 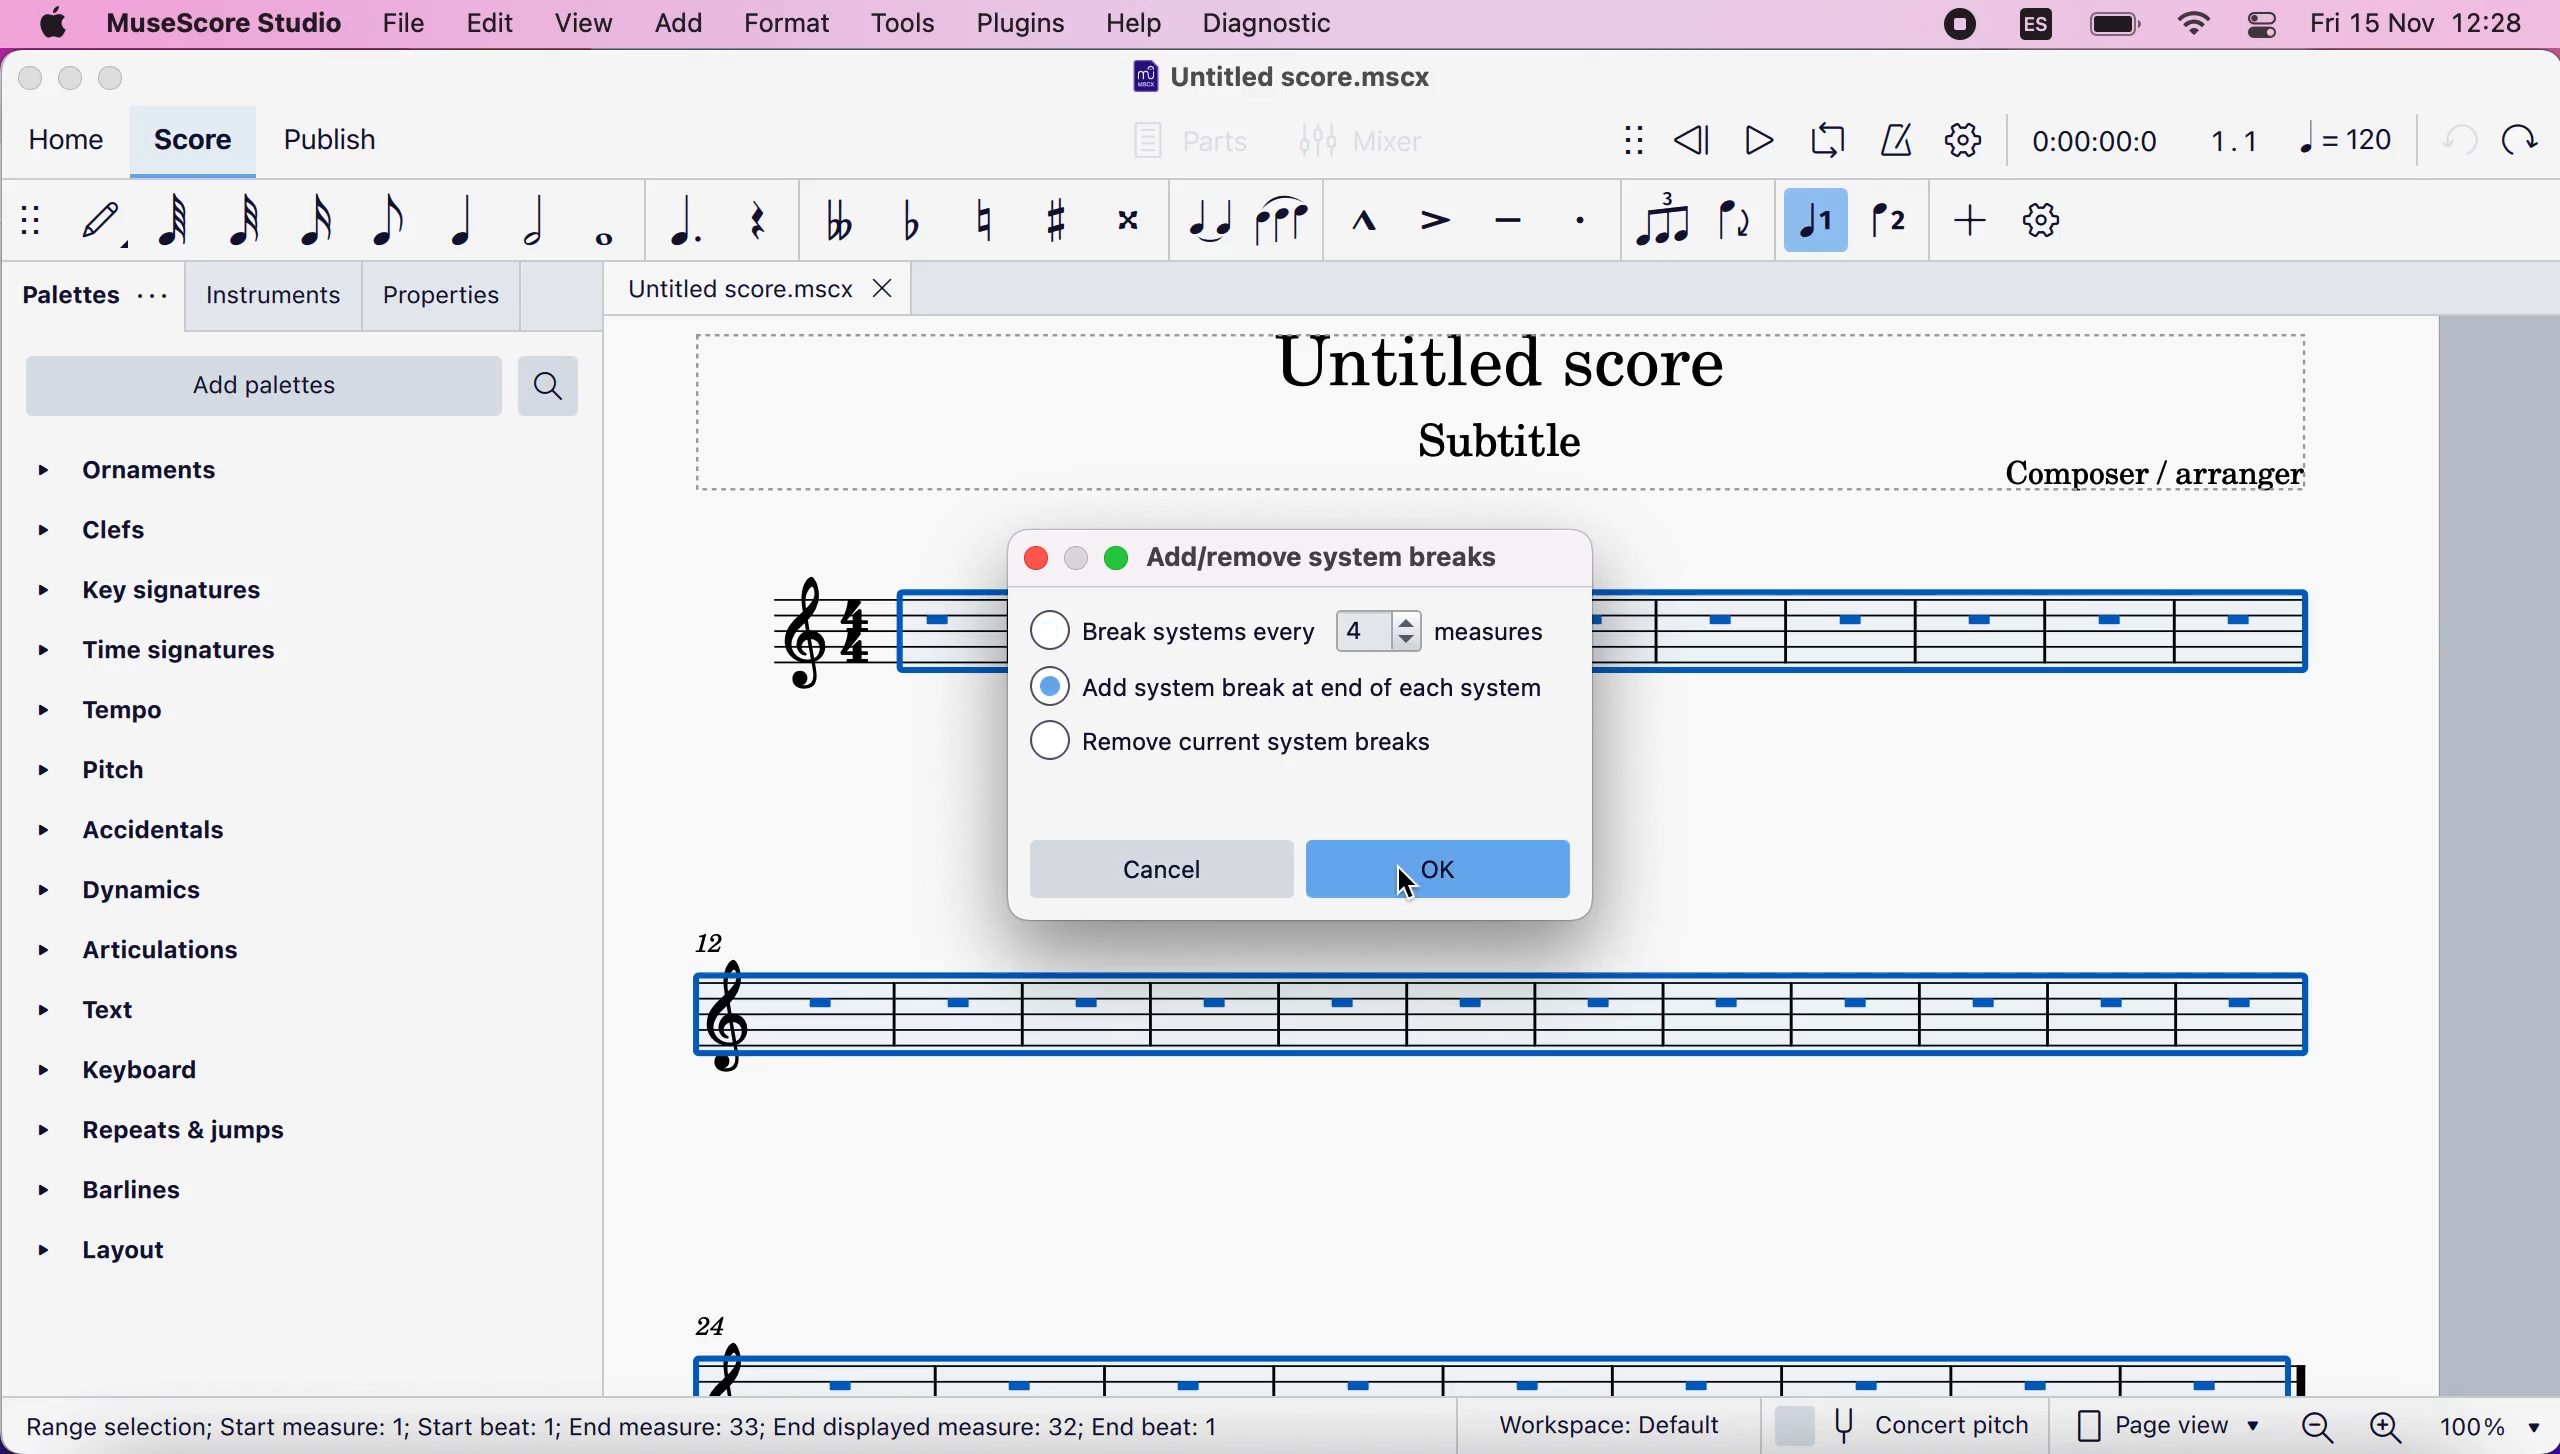 I want to click on cursor, so click(x=1410, y=885).